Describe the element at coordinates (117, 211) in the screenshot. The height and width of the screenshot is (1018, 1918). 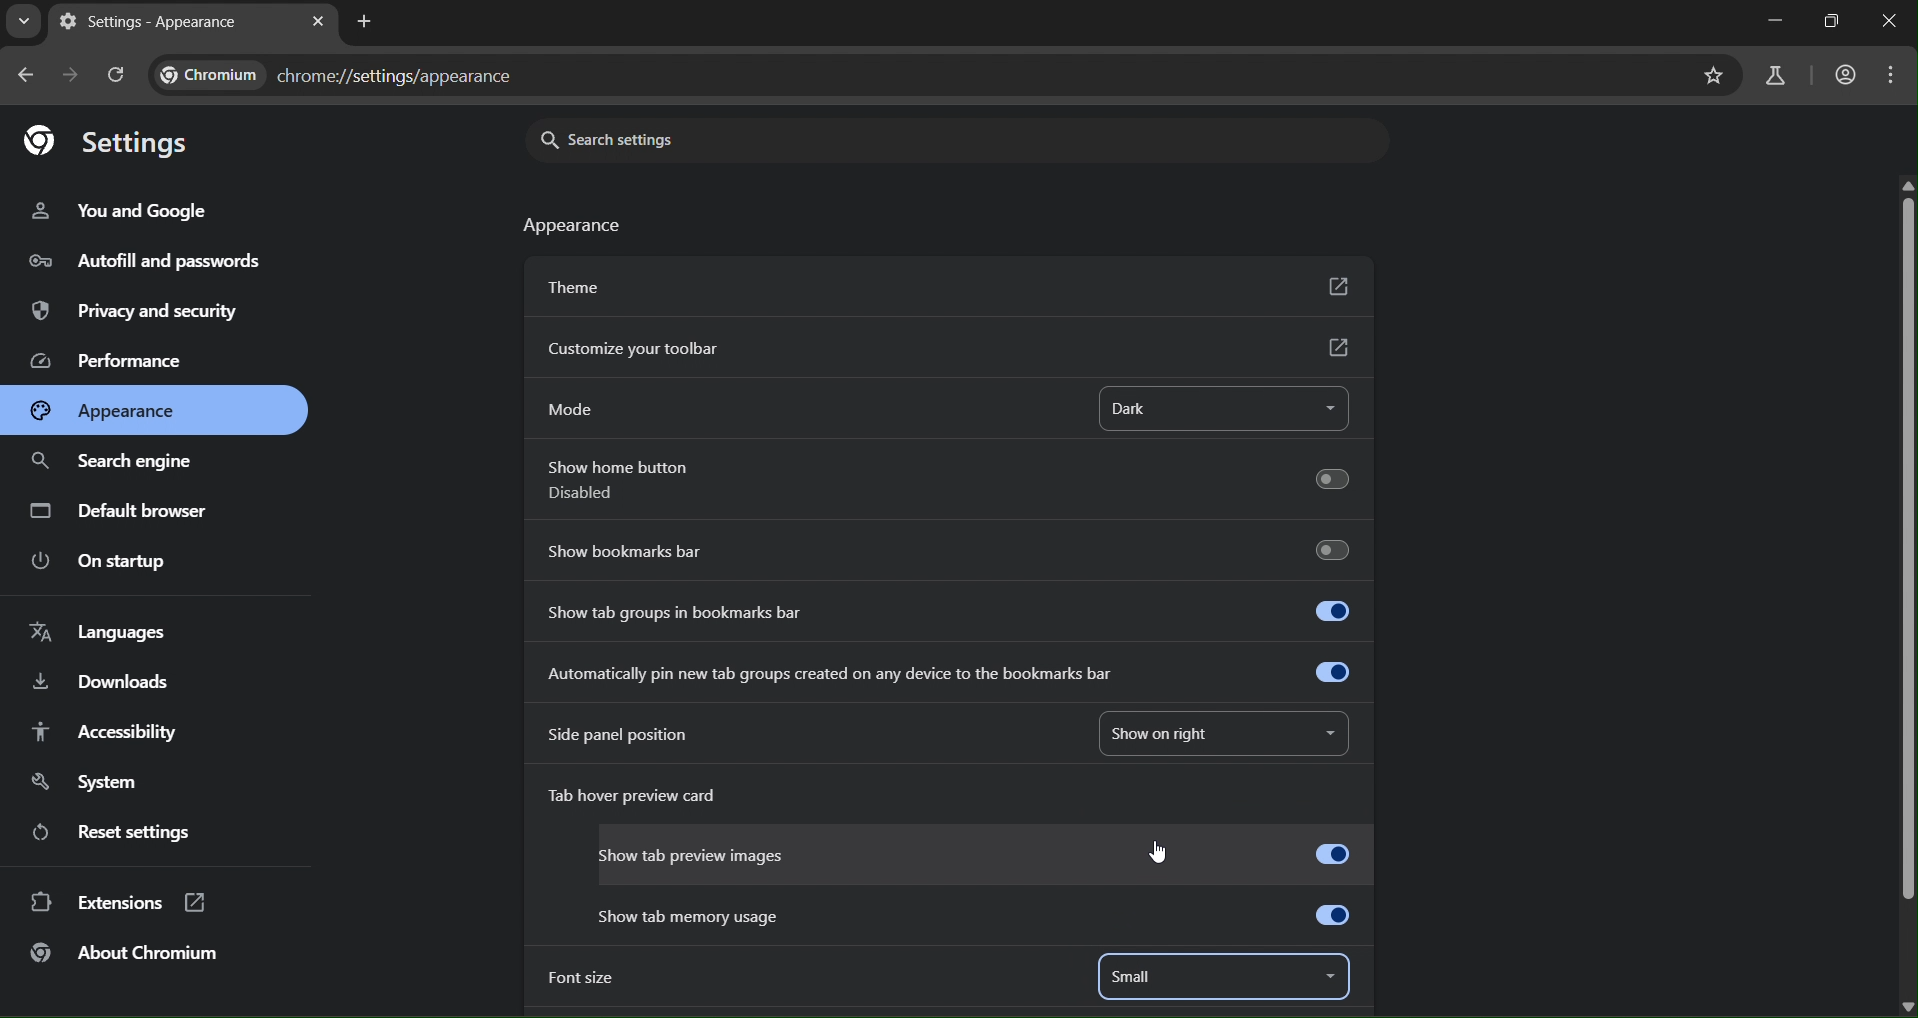
I see `you & google` at that location.